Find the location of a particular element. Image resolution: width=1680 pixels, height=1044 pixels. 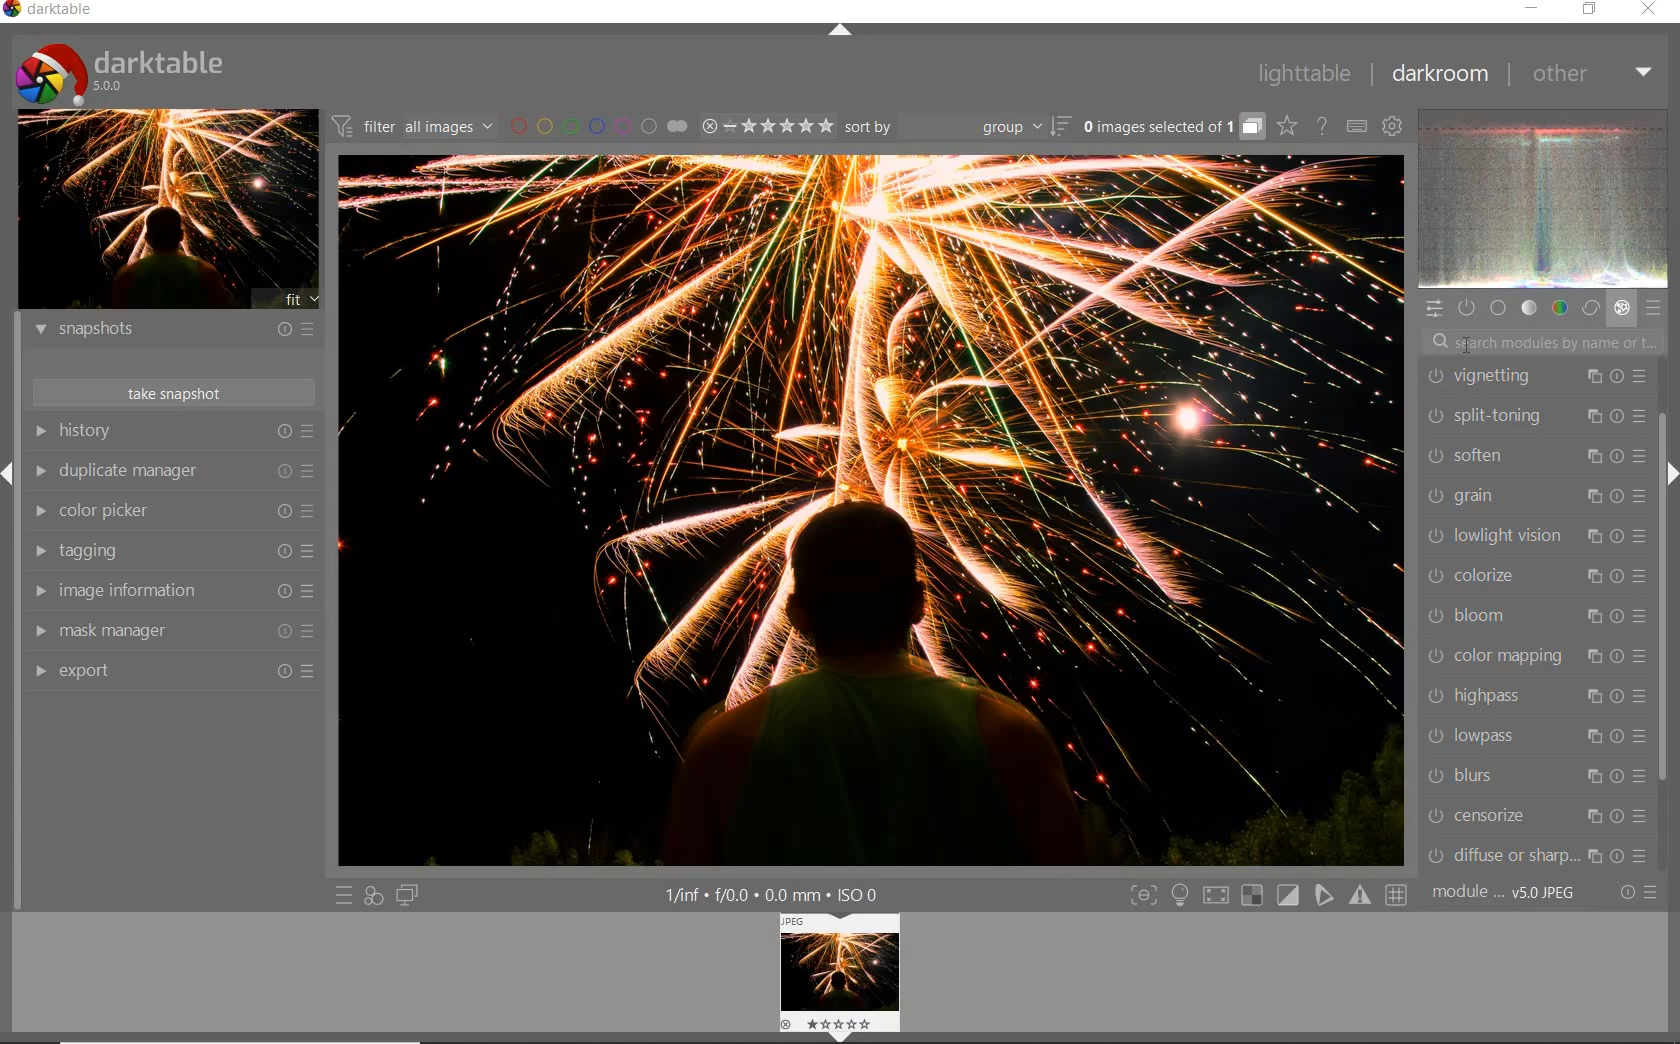

click to change overlays on thumbnails is located at coordinates (1285, 125).